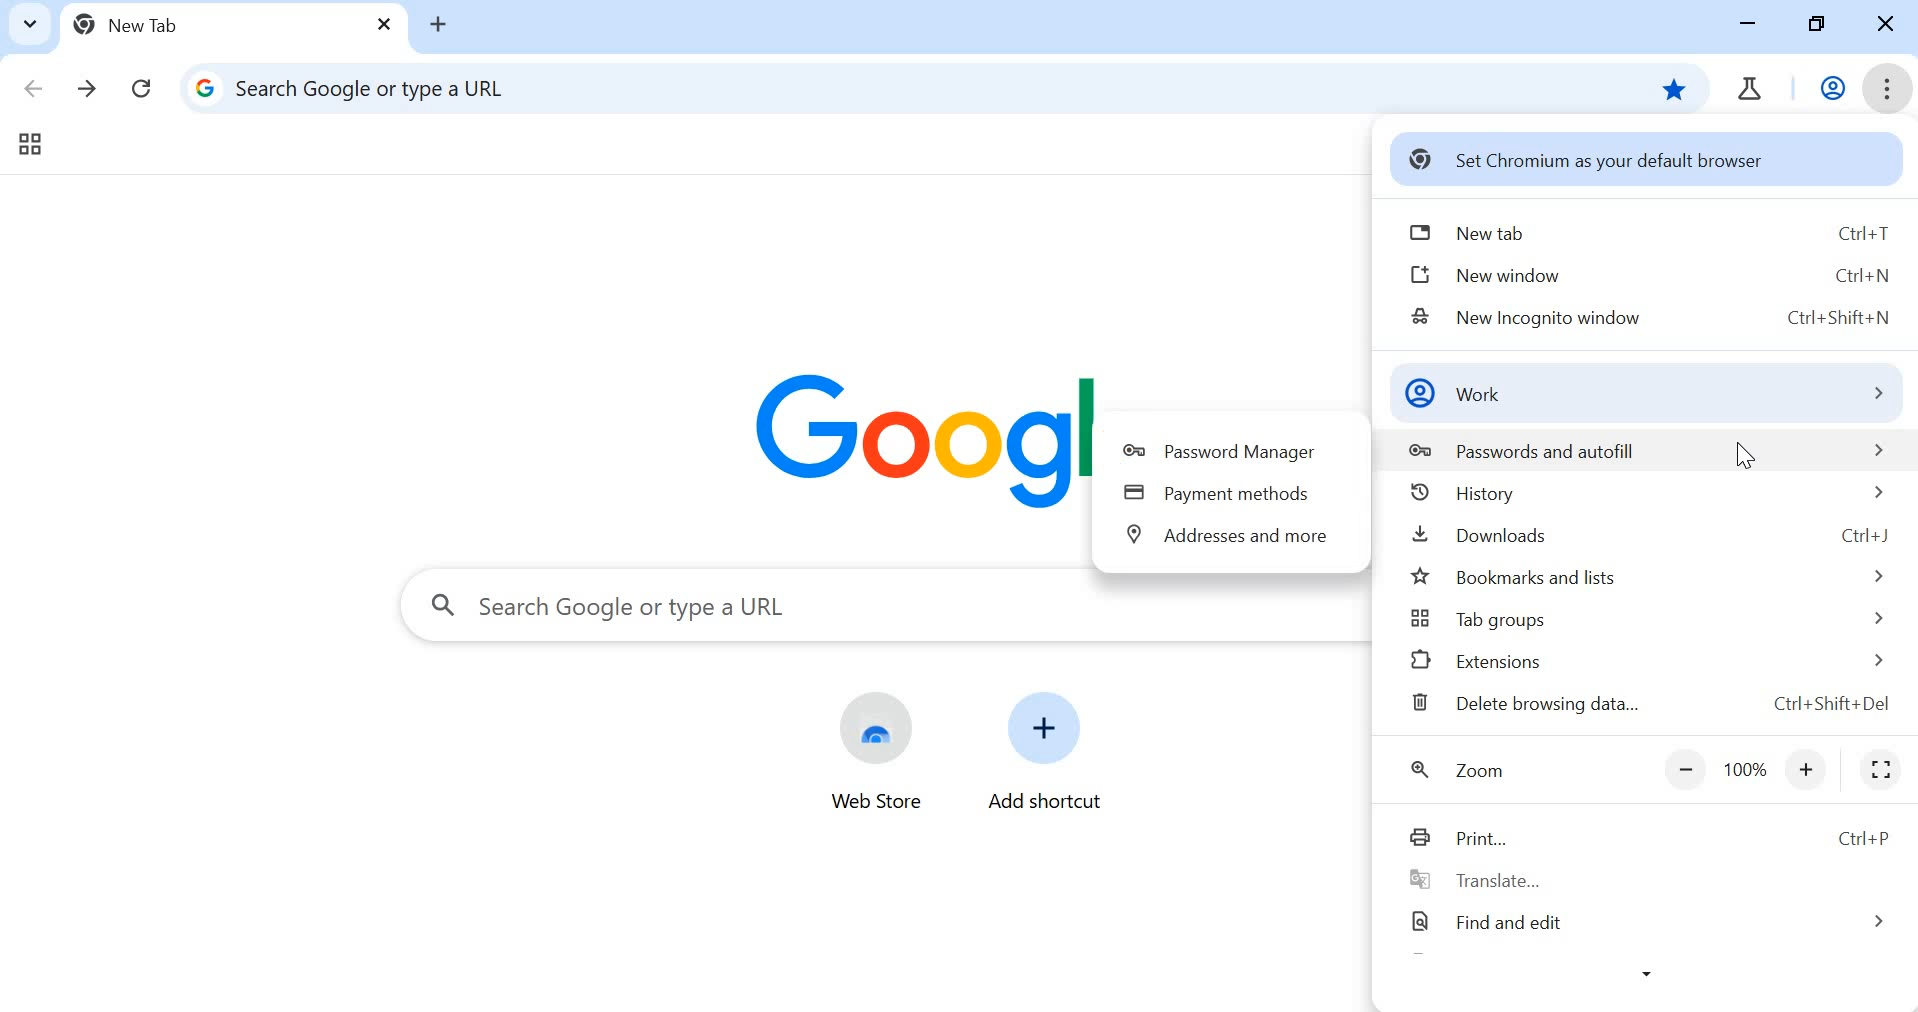  What do you see at coordinates (1635, 450) in the screenshot?
I see `passwords and autofill` at bounding box center [1635, 450].